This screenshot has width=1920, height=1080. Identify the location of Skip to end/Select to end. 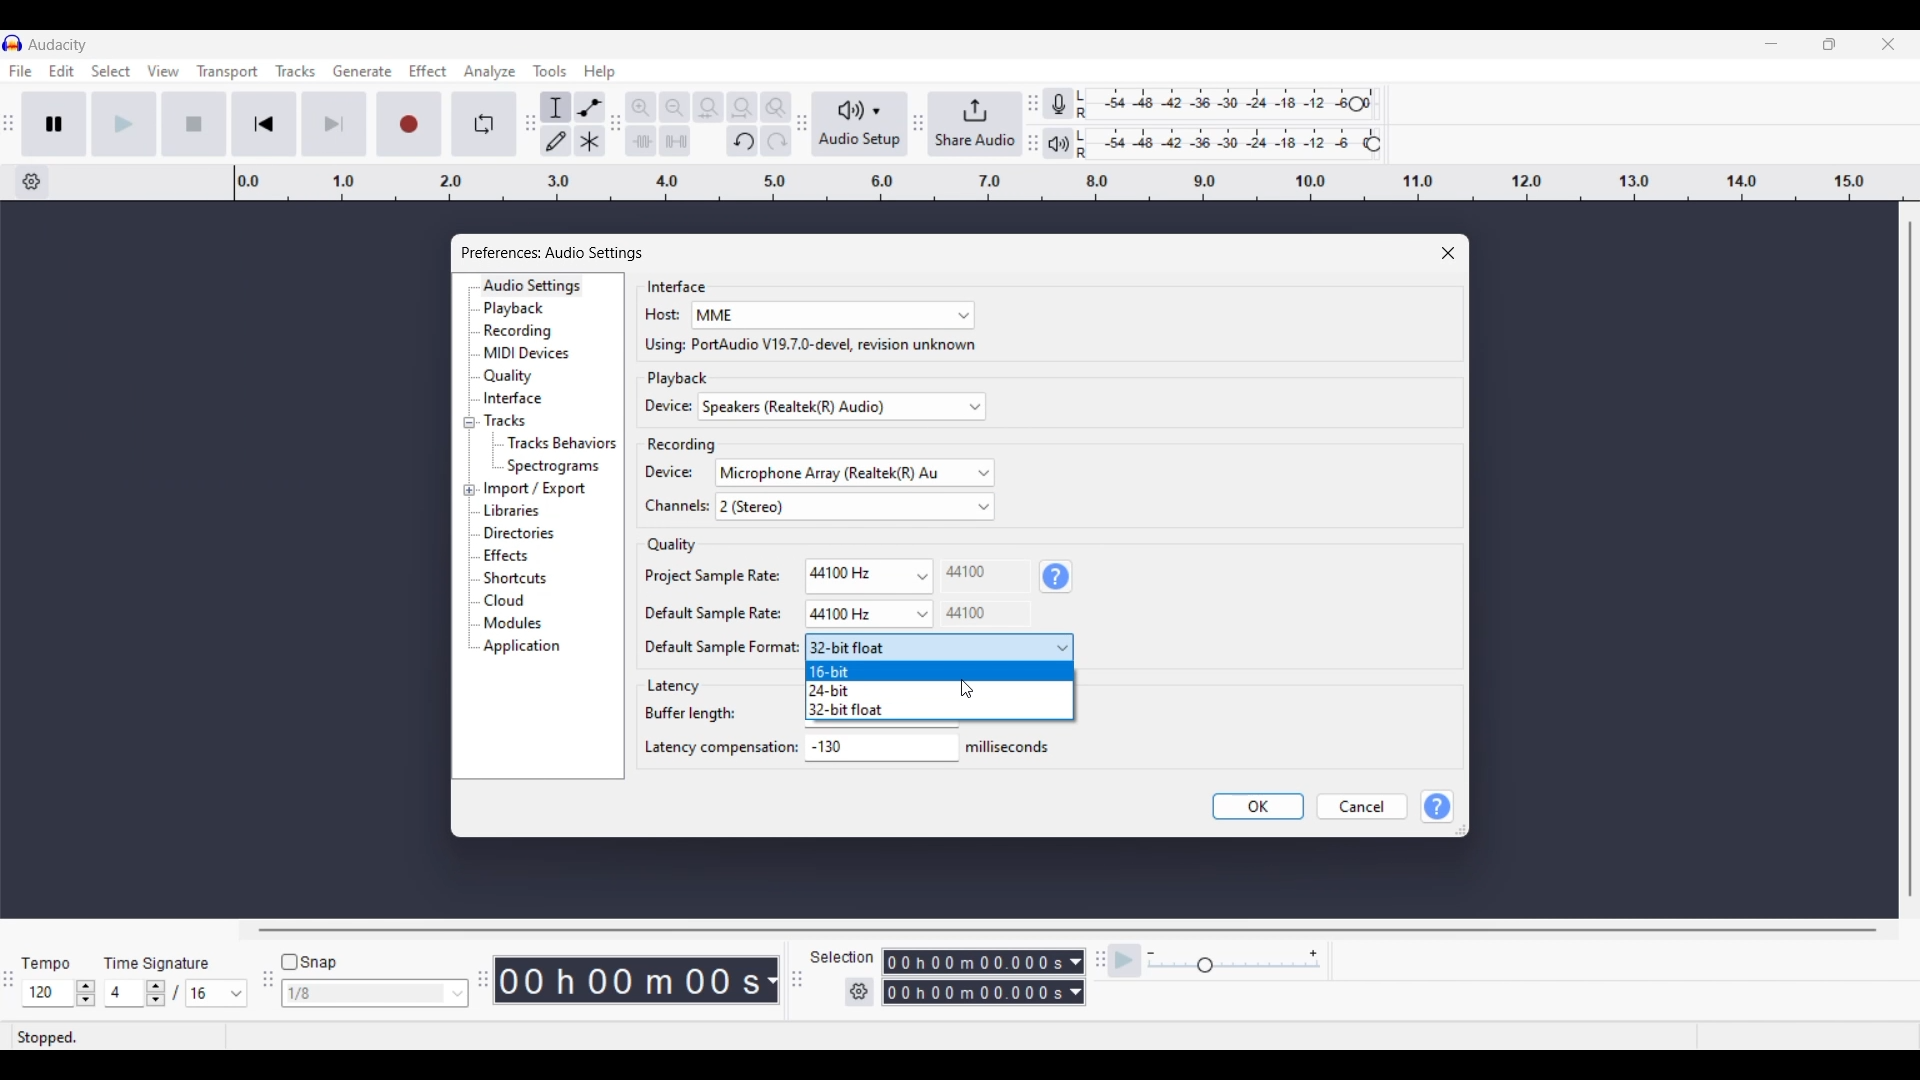
(334, 124).